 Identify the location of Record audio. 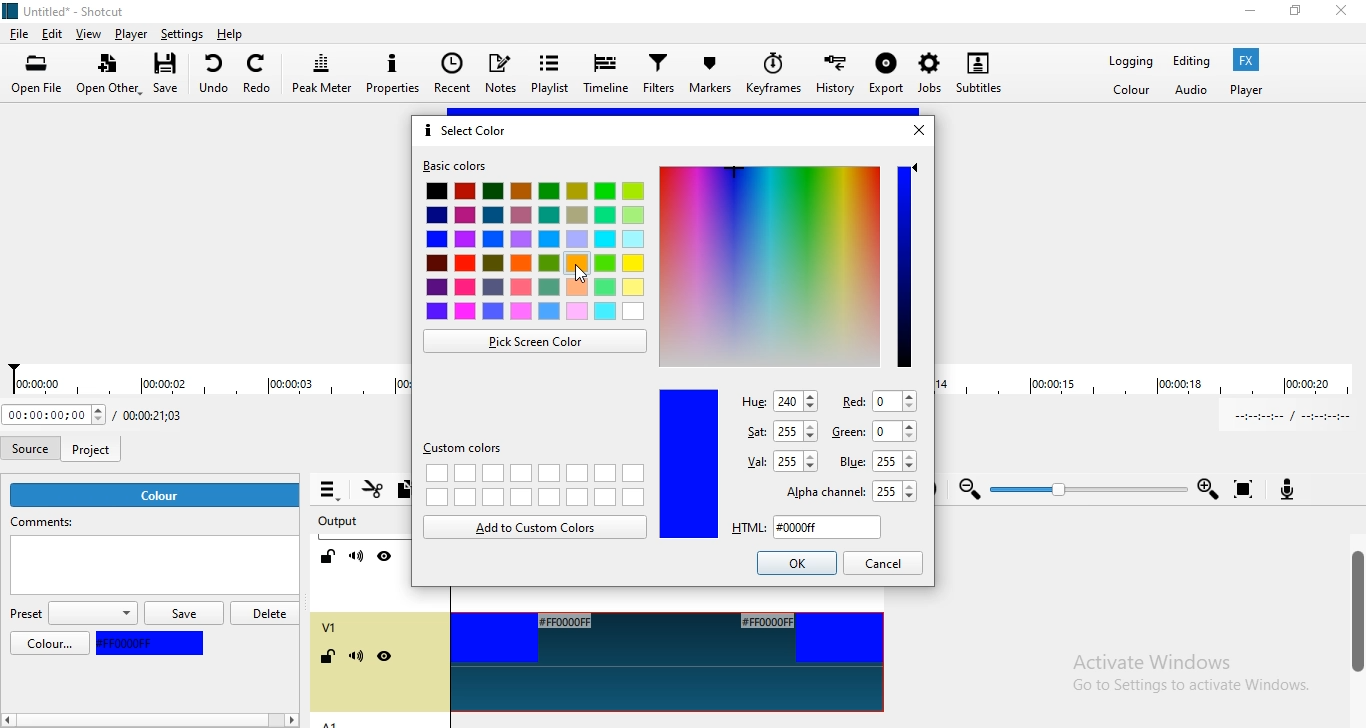
(1297, 491).